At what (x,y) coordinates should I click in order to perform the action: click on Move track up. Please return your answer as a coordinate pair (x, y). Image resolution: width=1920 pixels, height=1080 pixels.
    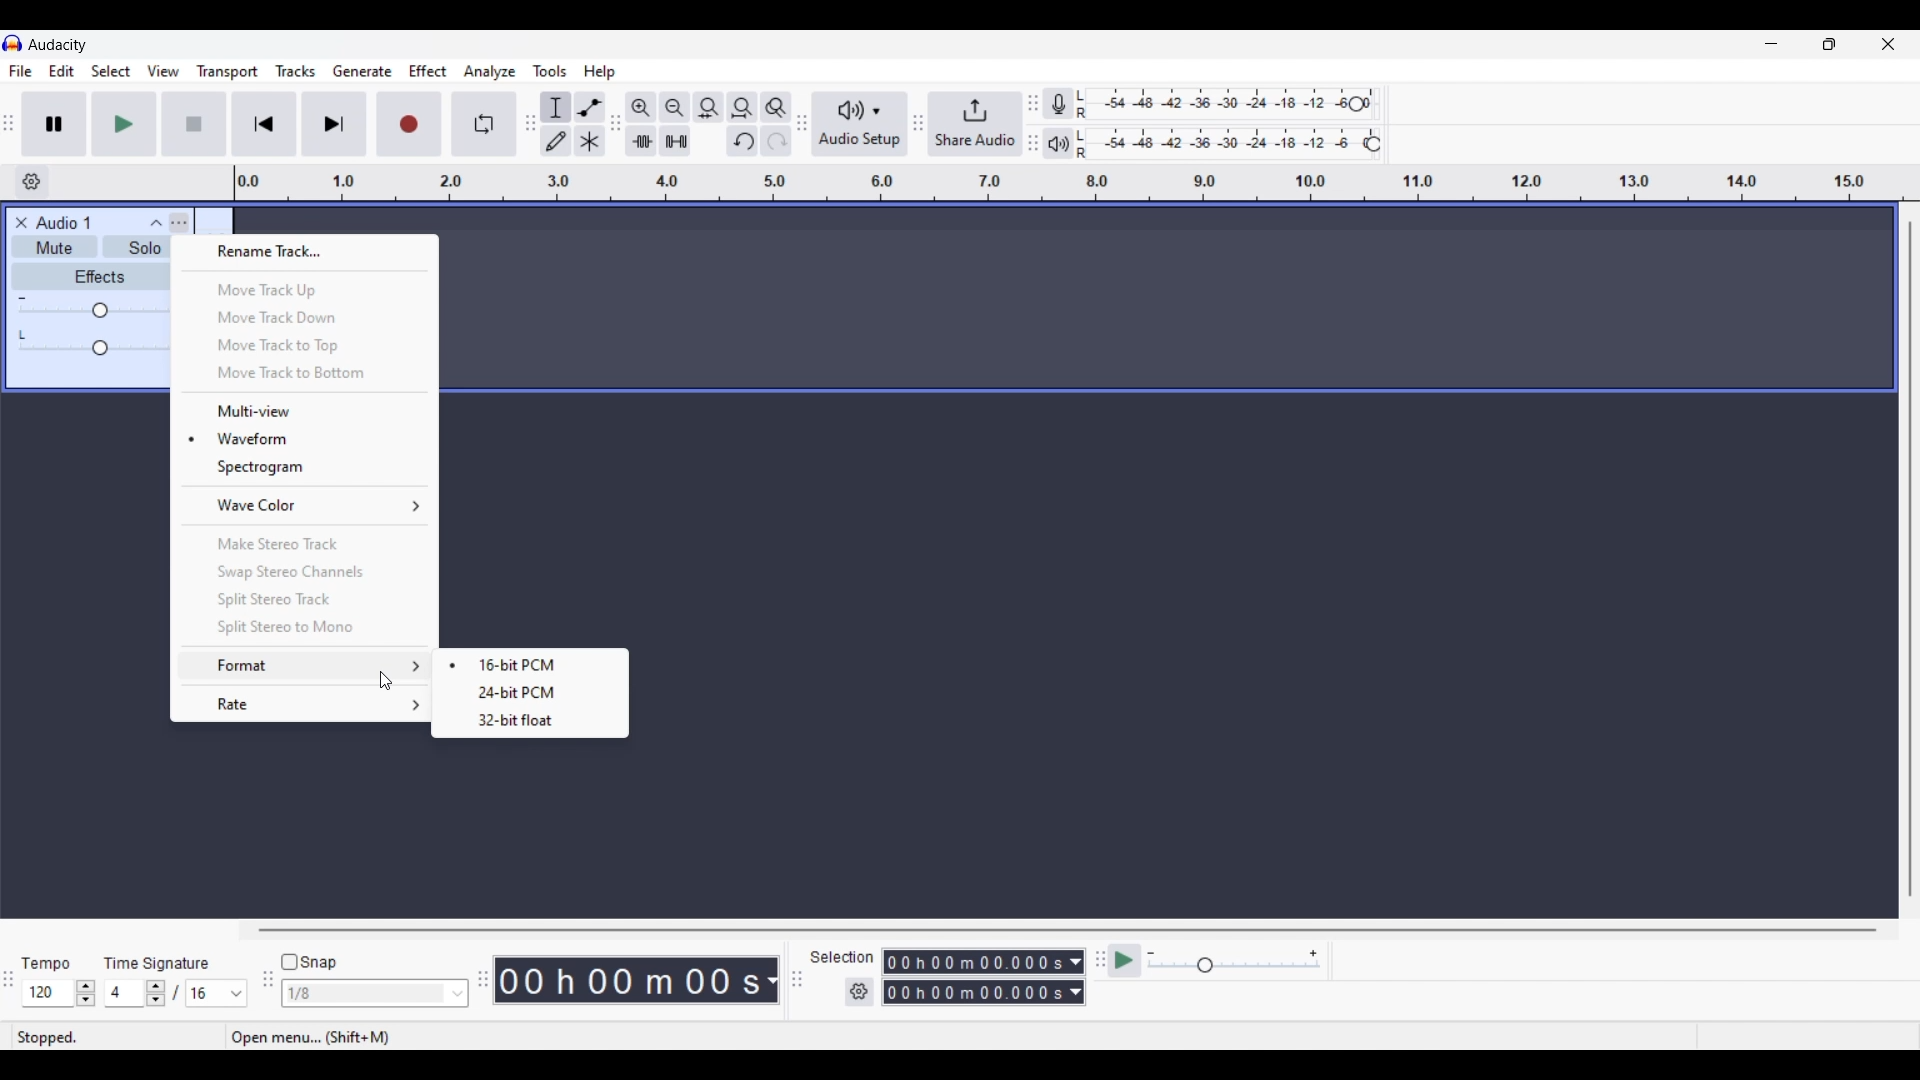
    Looking at the image, I should click on (306, 290).